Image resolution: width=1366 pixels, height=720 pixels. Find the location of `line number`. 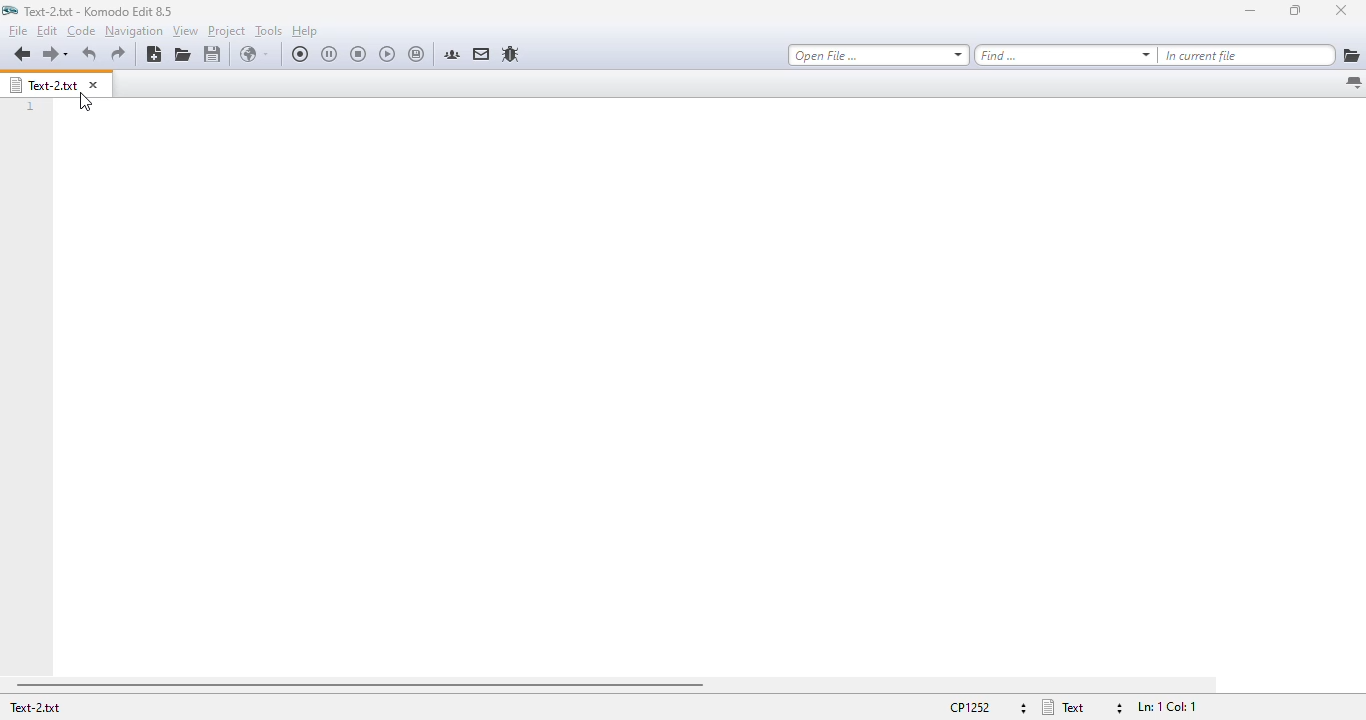

line number is located at coordinates (31, 108).